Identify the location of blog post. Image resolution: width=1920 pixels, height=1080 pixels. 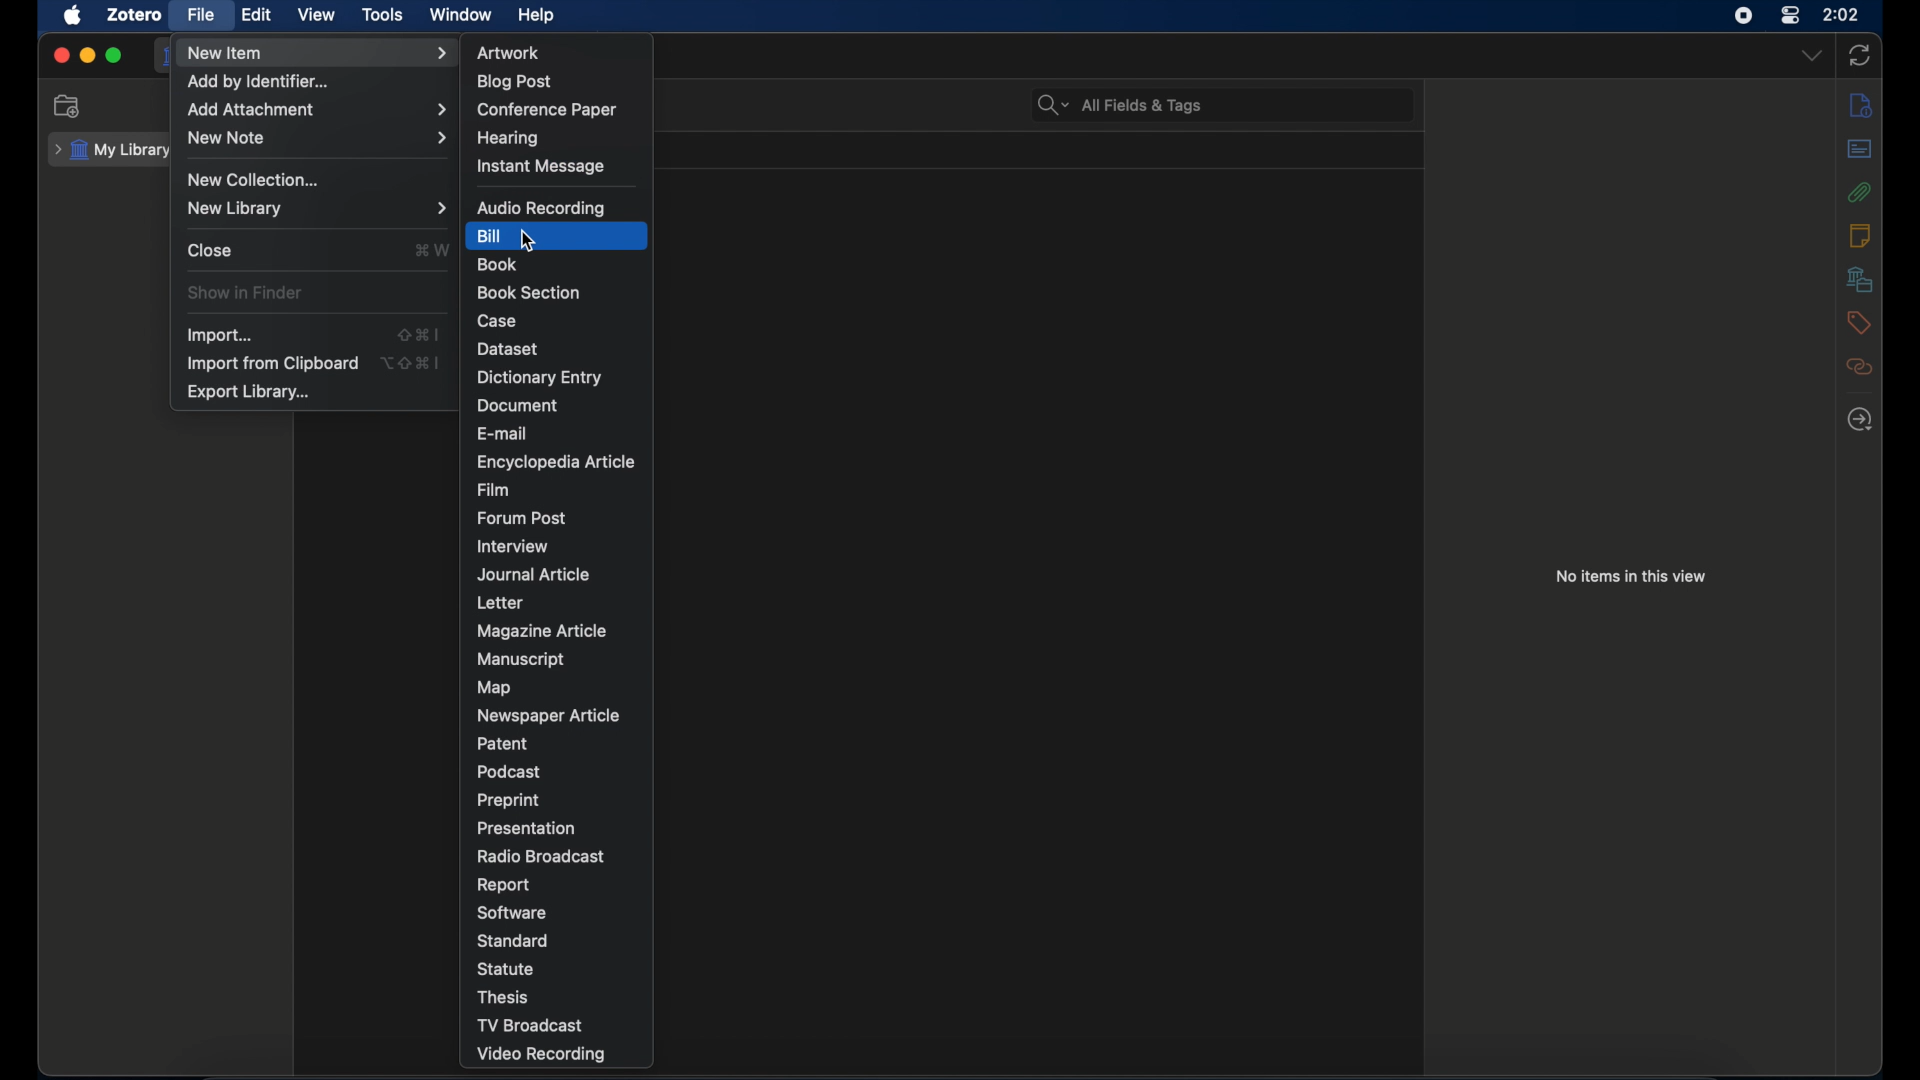
(517, 82).